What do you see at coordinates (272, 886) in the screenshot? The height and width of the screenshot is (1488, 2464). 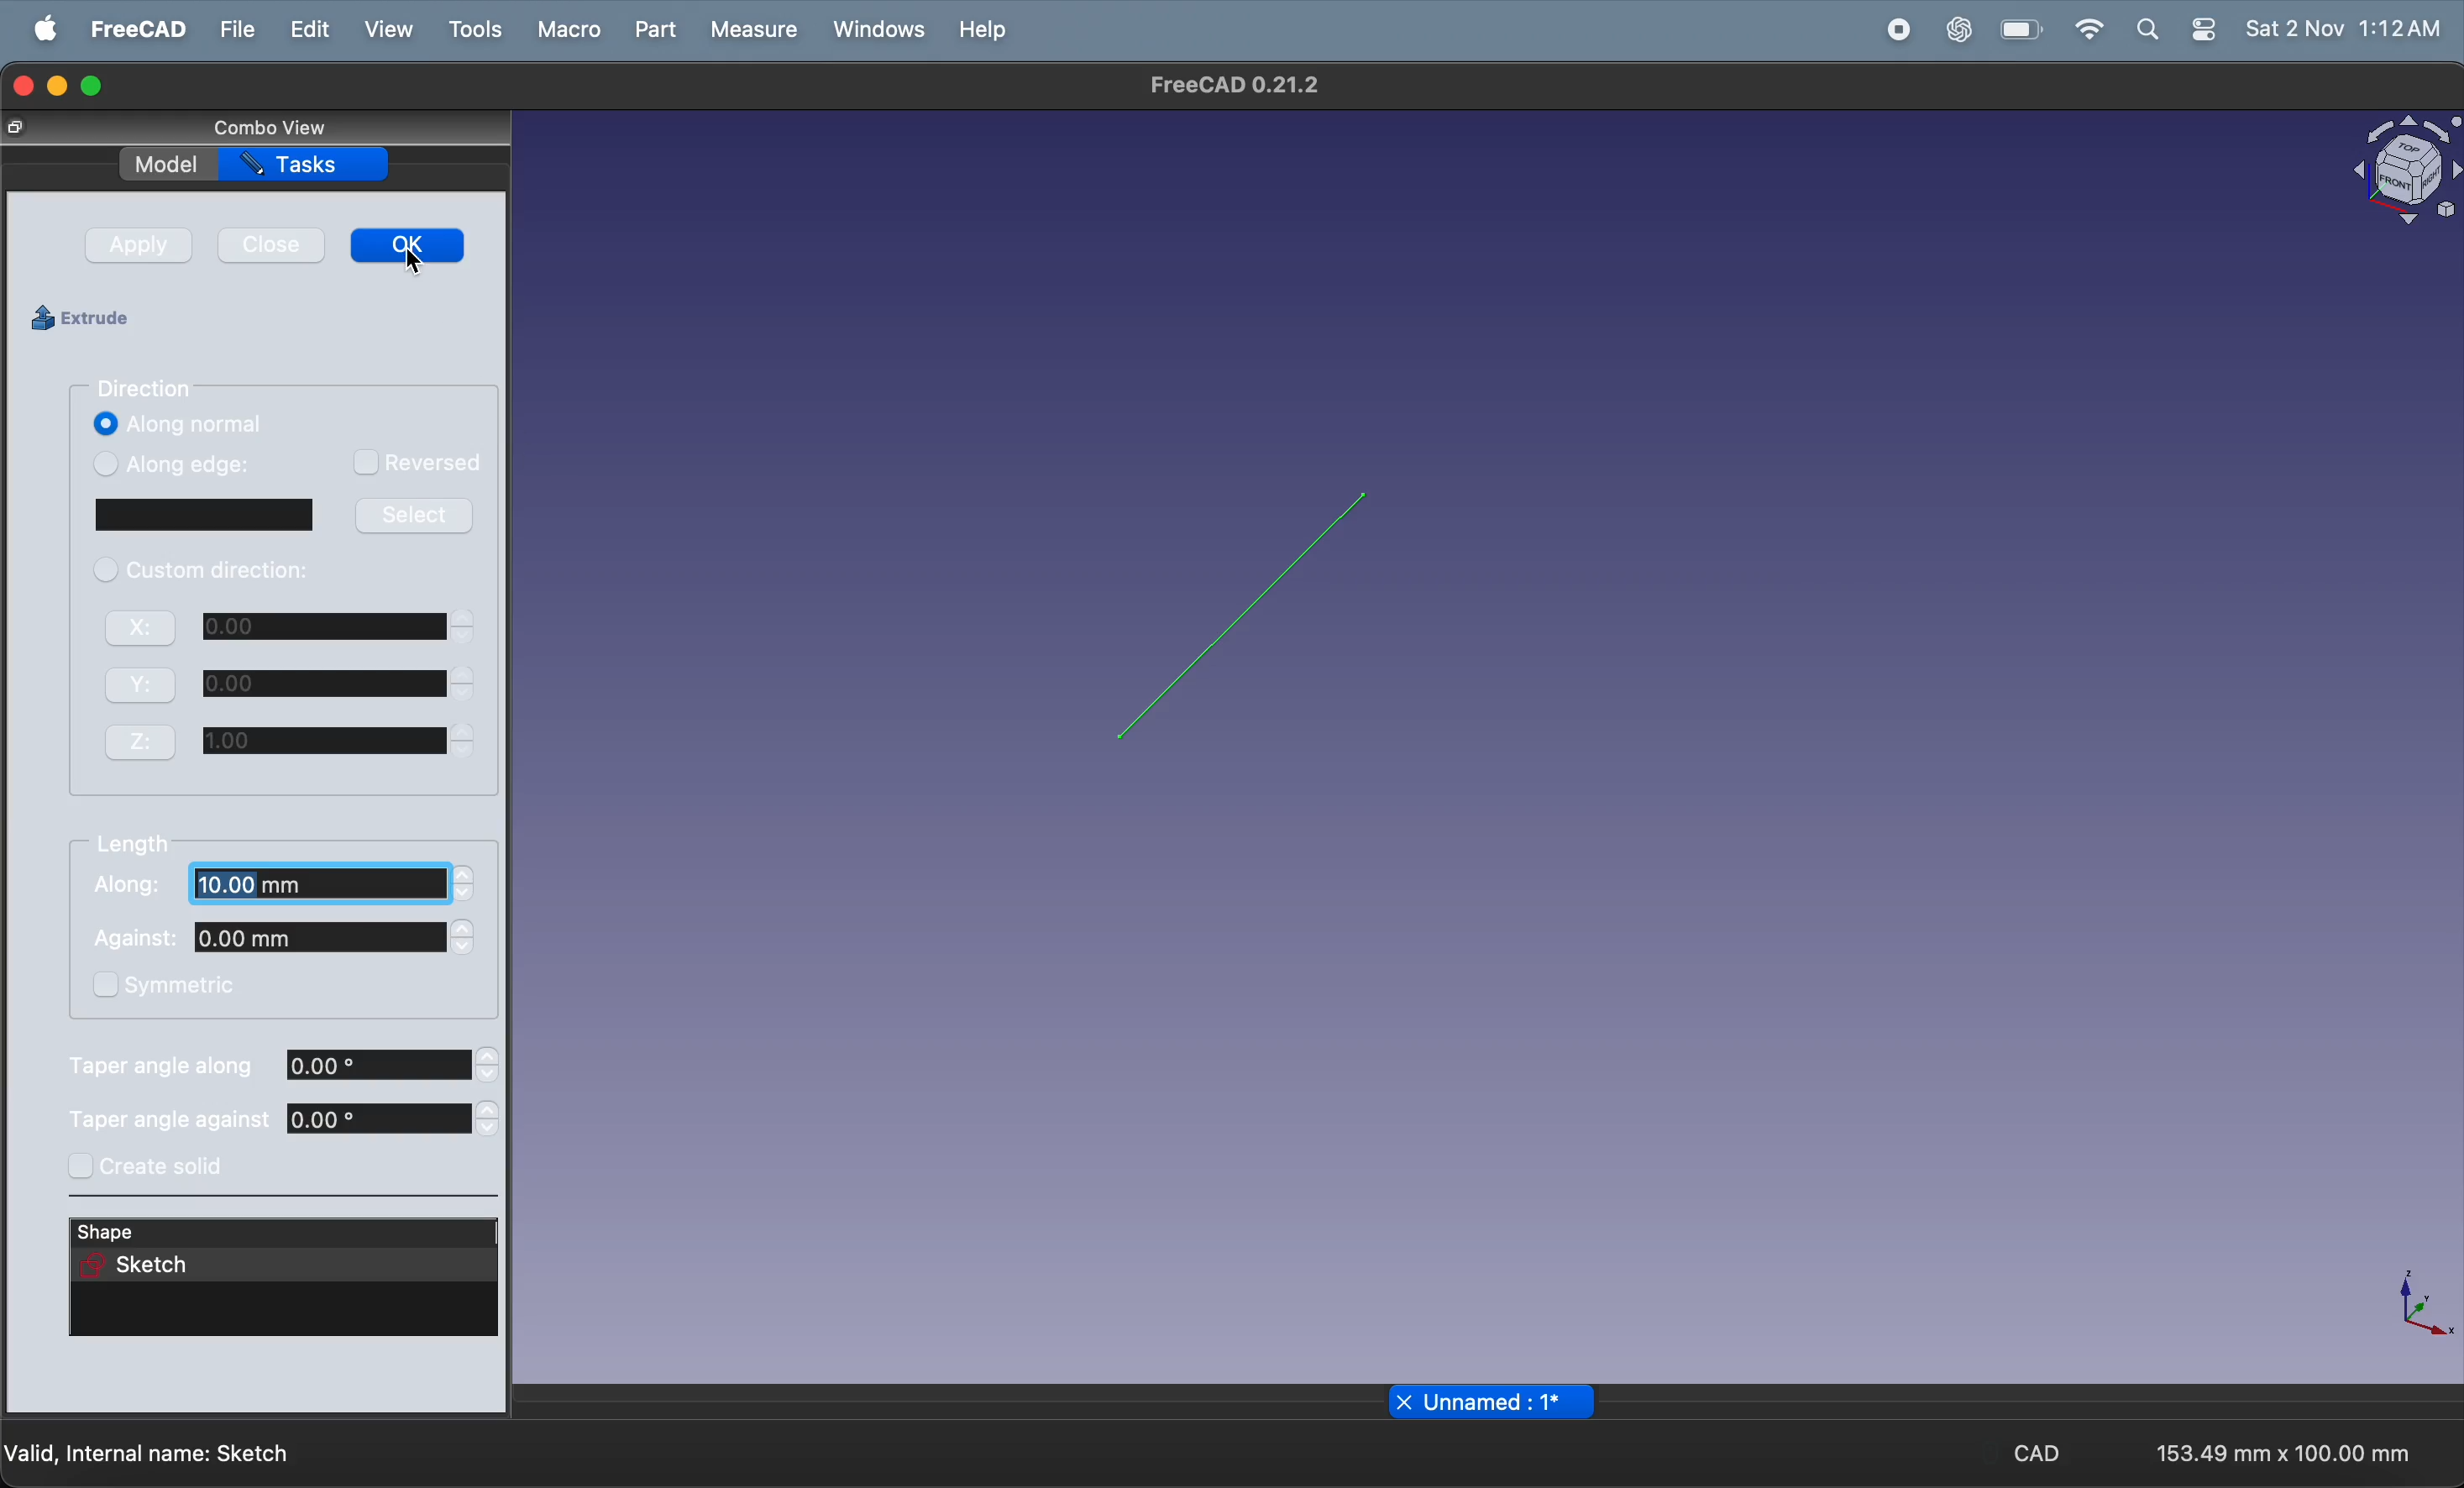 I see `Along. 10.00 mm` at bounding box center [272, 886].